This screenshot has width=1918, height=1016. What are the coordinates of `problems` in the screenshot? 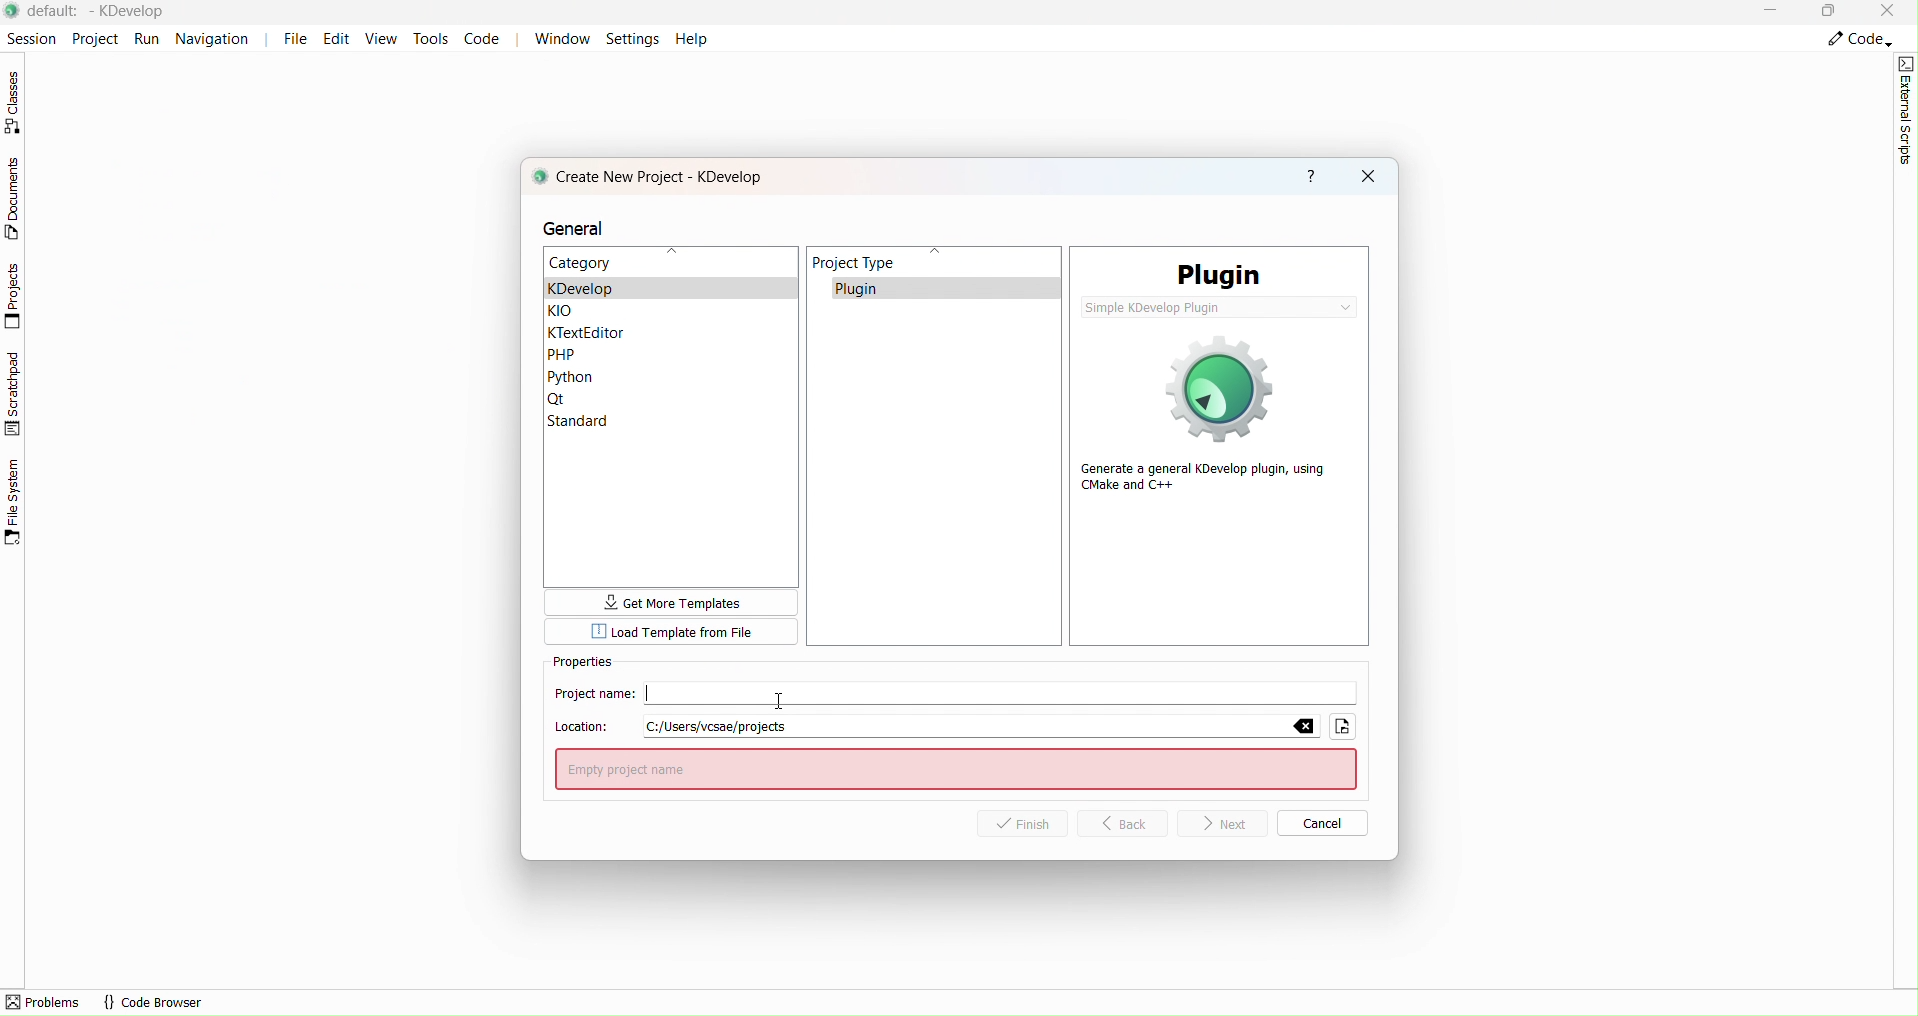 It's located at (44, 1002).